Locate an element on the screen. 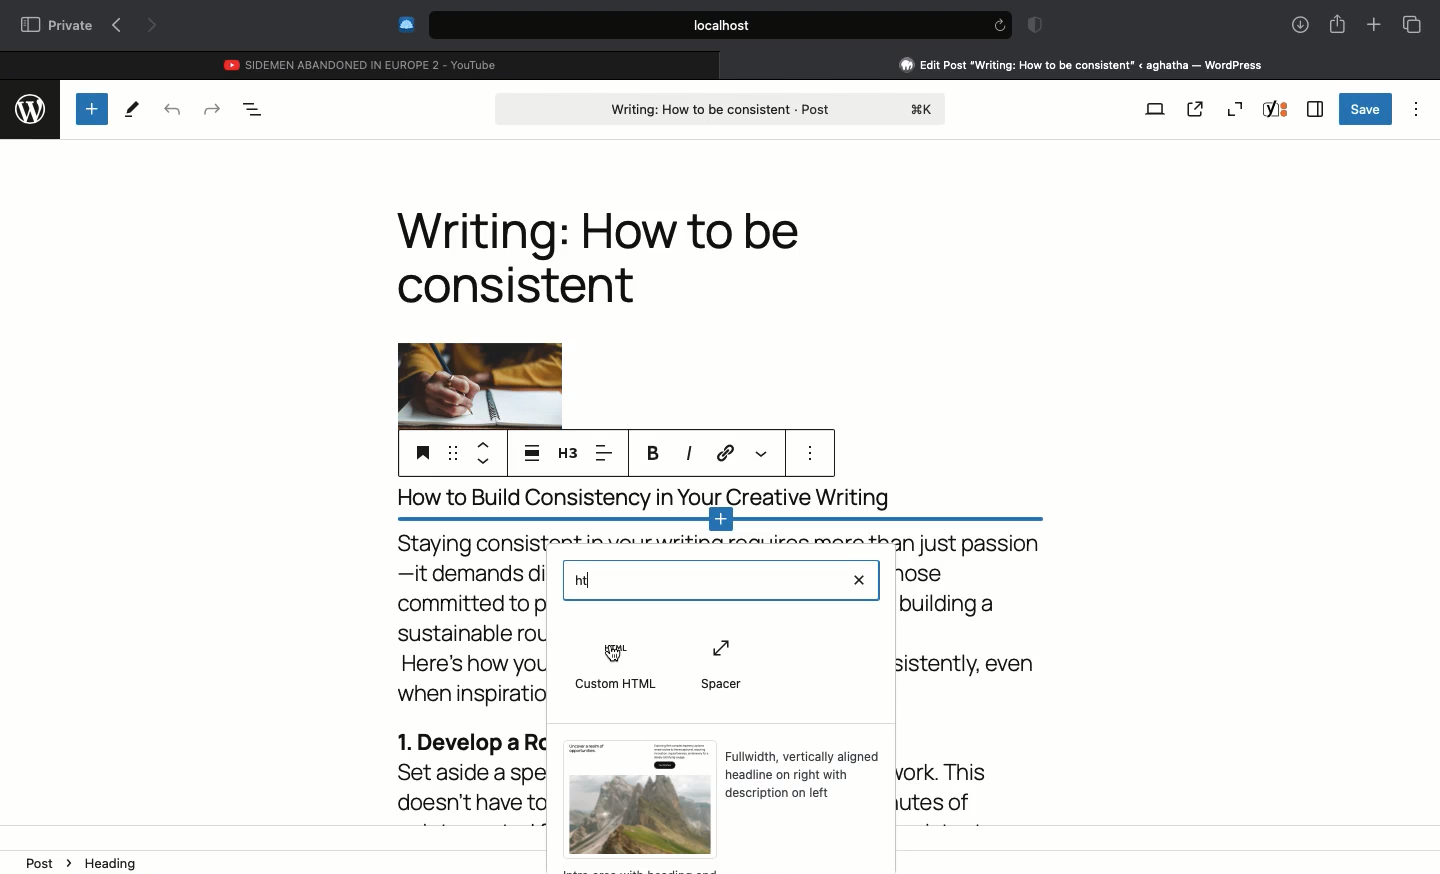 The height and width of the screenshot is (874, 1440). Body is located at coordinates (459, 677).